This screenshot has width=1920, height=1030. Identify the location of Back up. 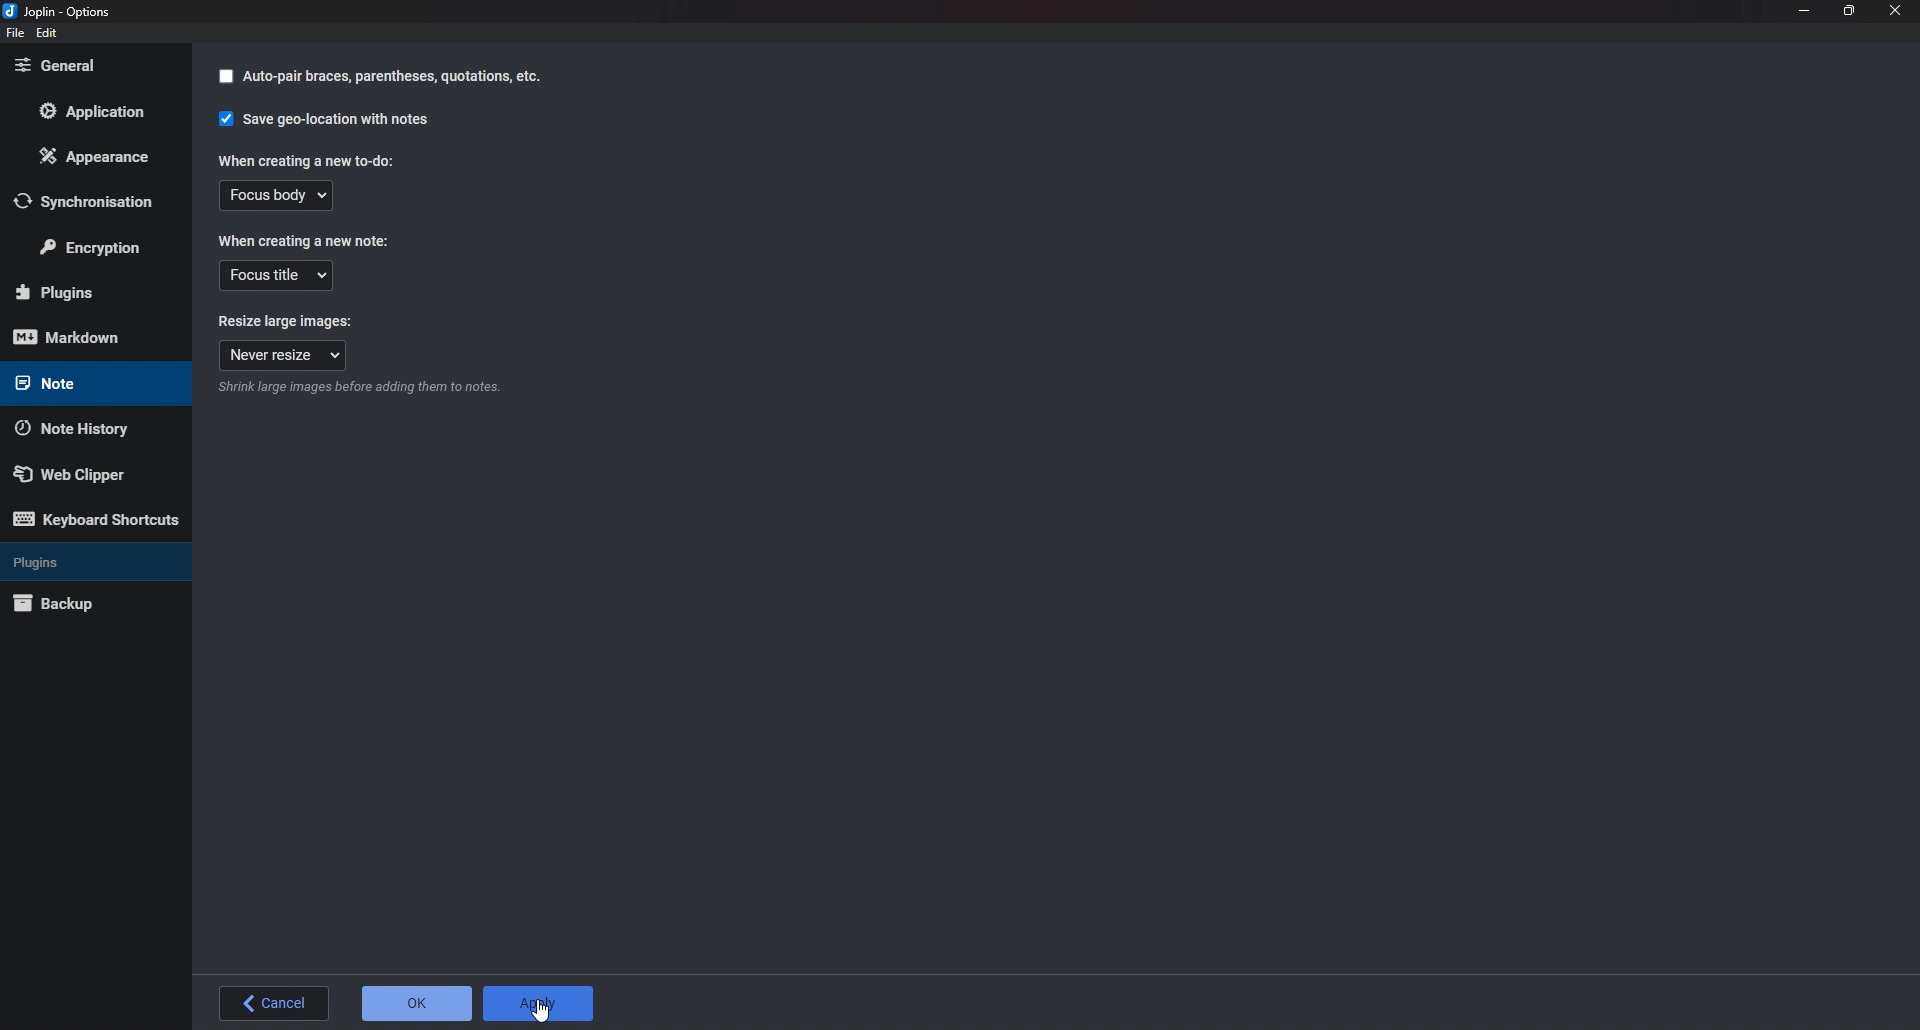
(92, 604).